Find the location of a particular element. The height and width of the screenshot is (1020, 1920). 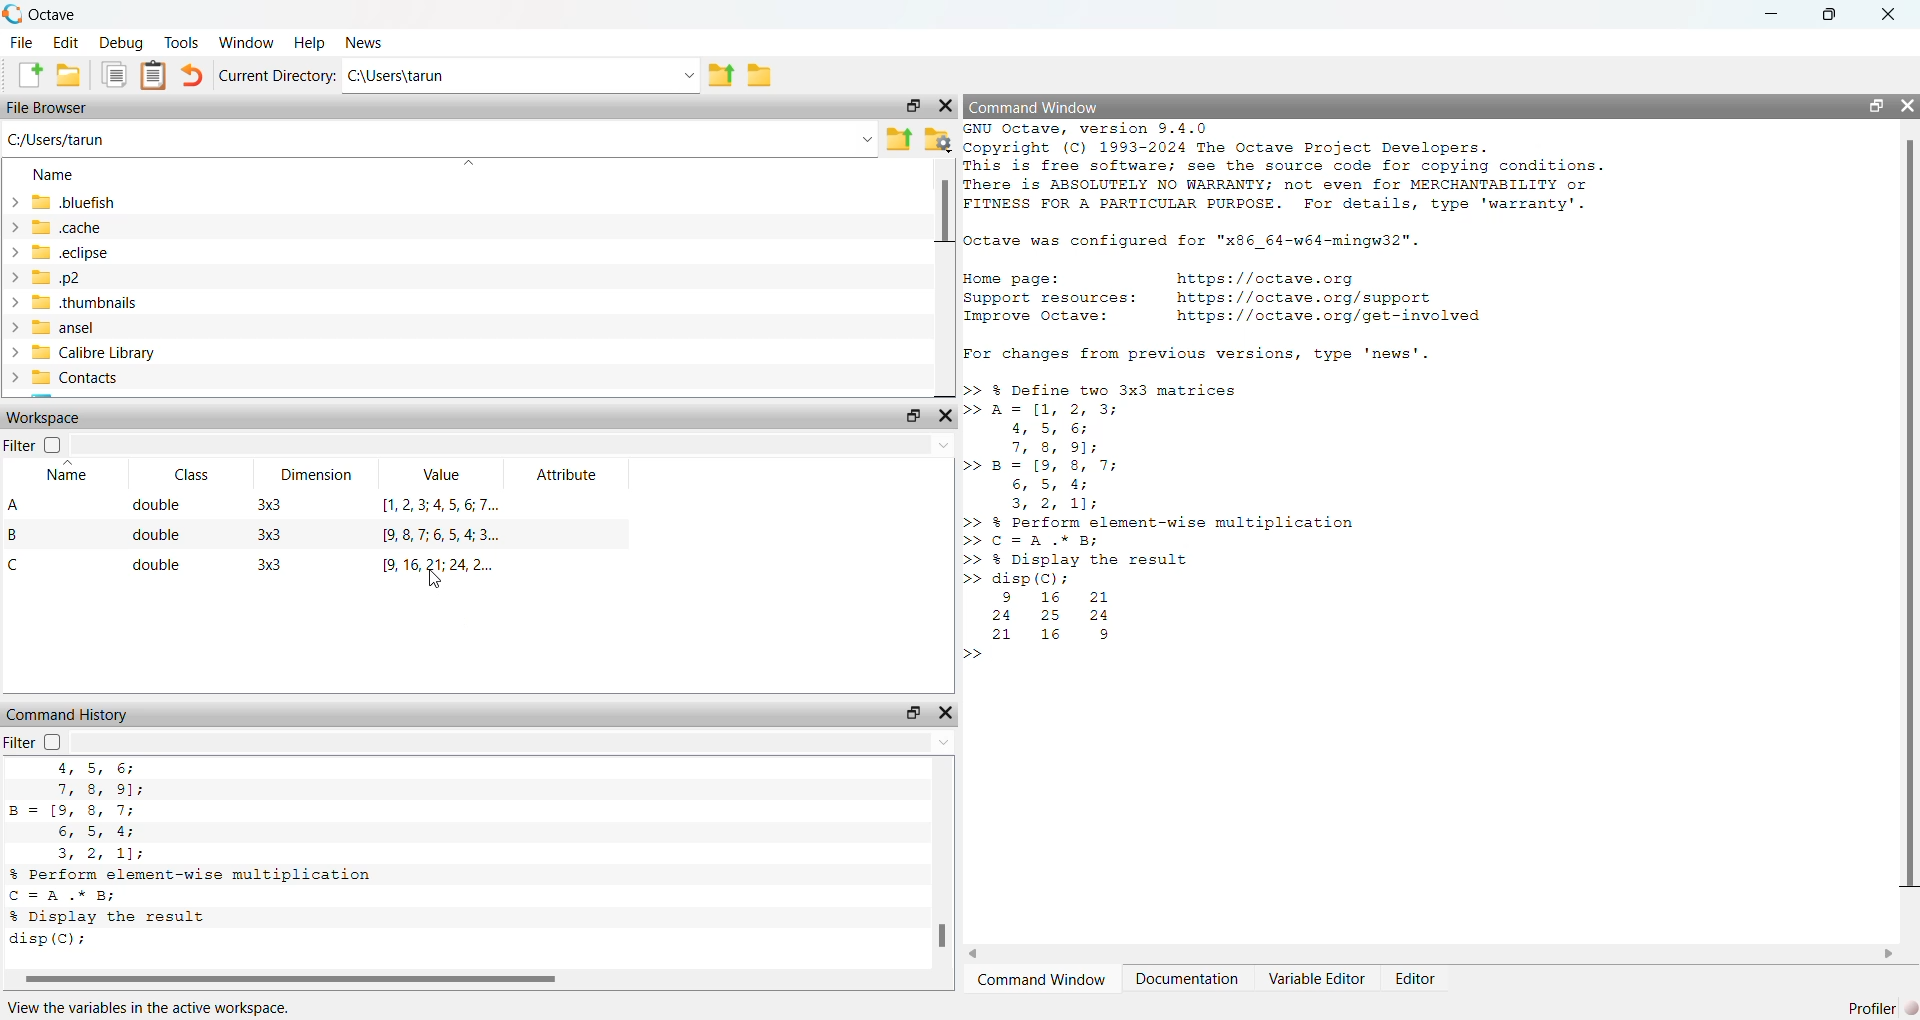

Dimension is located at coordinates (321, 475).